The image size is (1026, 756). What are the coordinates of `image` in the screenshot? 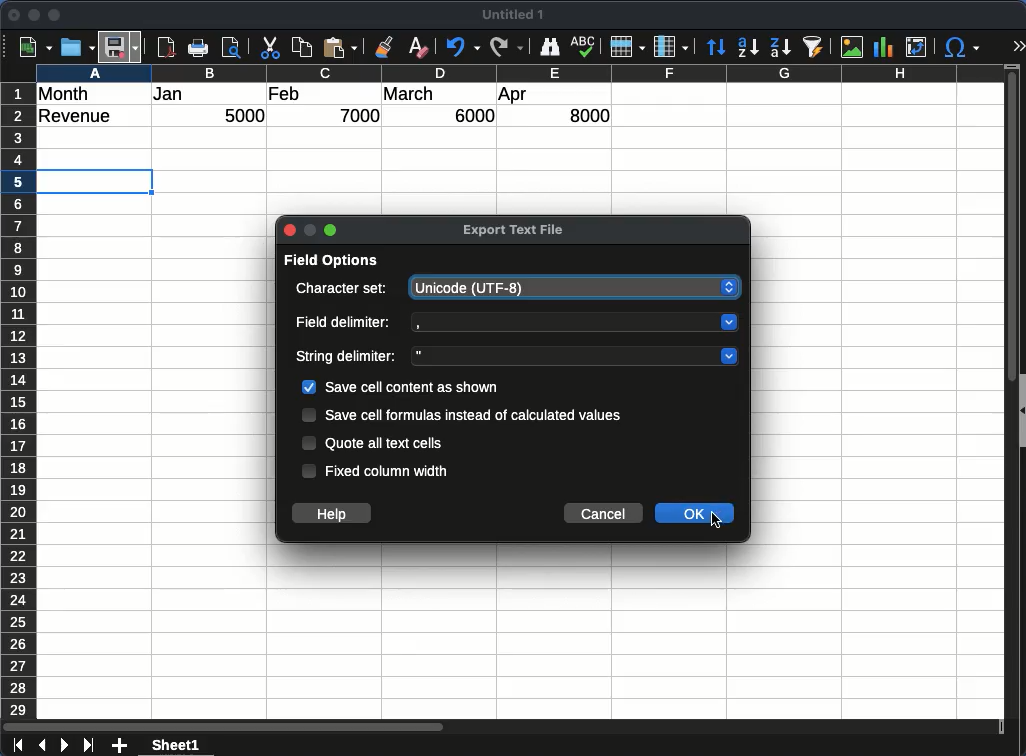 It's located at (851, 47).